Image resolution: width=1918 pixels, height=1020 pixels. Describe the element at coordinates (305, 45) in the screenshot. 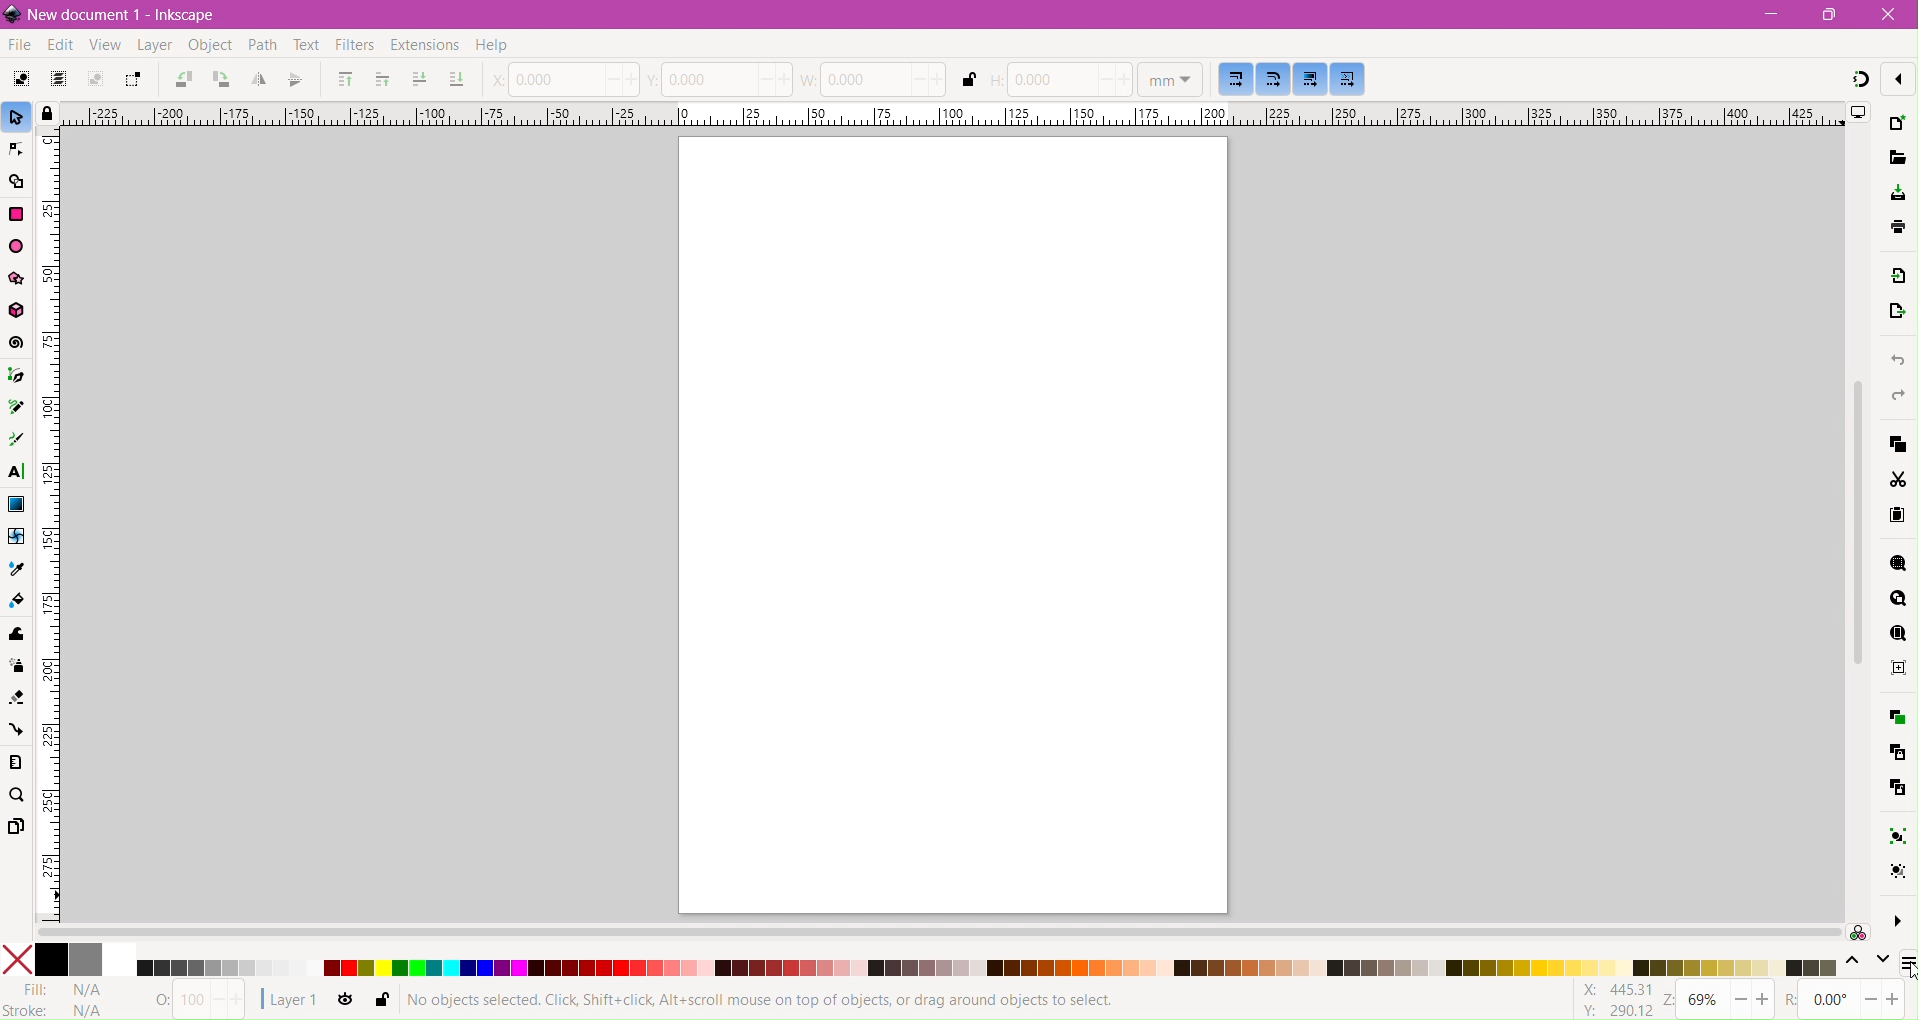

I see `Text` at that location.